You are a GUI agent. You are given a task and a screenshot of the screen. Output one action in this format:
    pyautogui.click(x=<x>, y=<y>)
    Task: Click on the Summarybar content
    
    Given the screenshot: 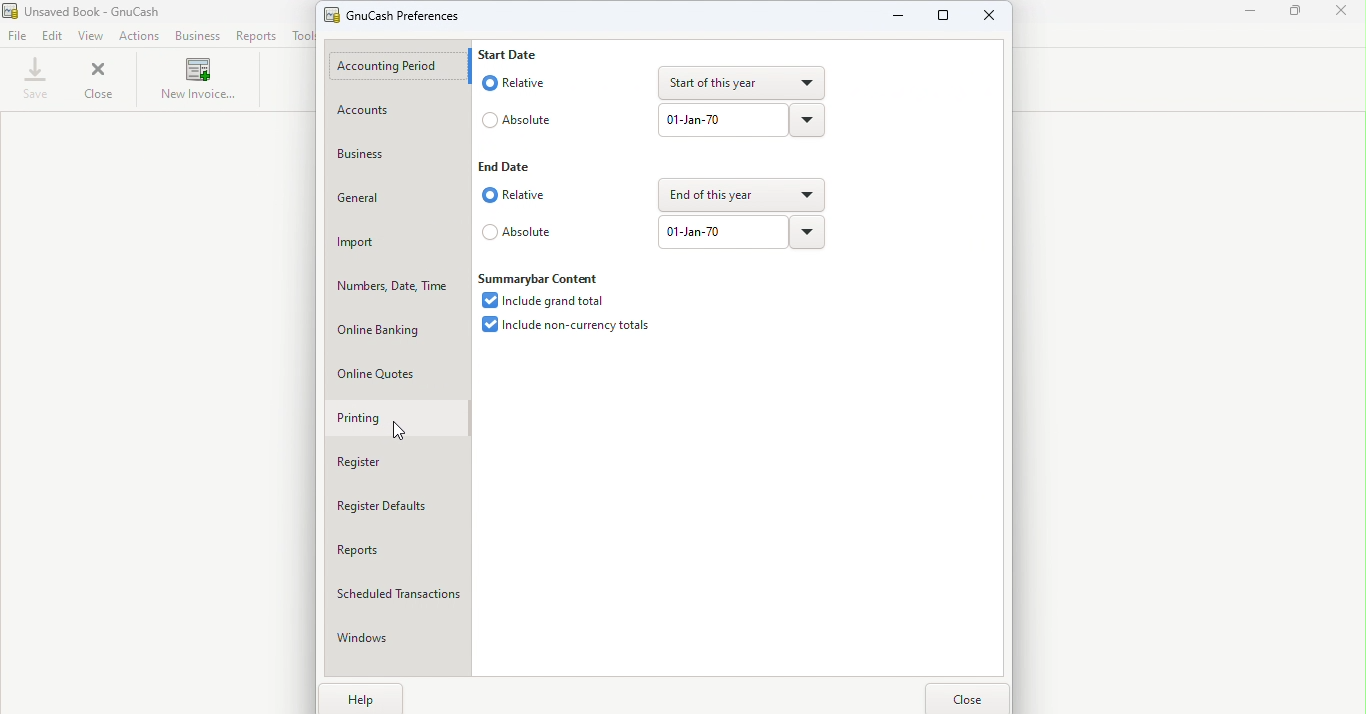 What is the action you would take?
    pyautogui.click(x=543, y=277)
    